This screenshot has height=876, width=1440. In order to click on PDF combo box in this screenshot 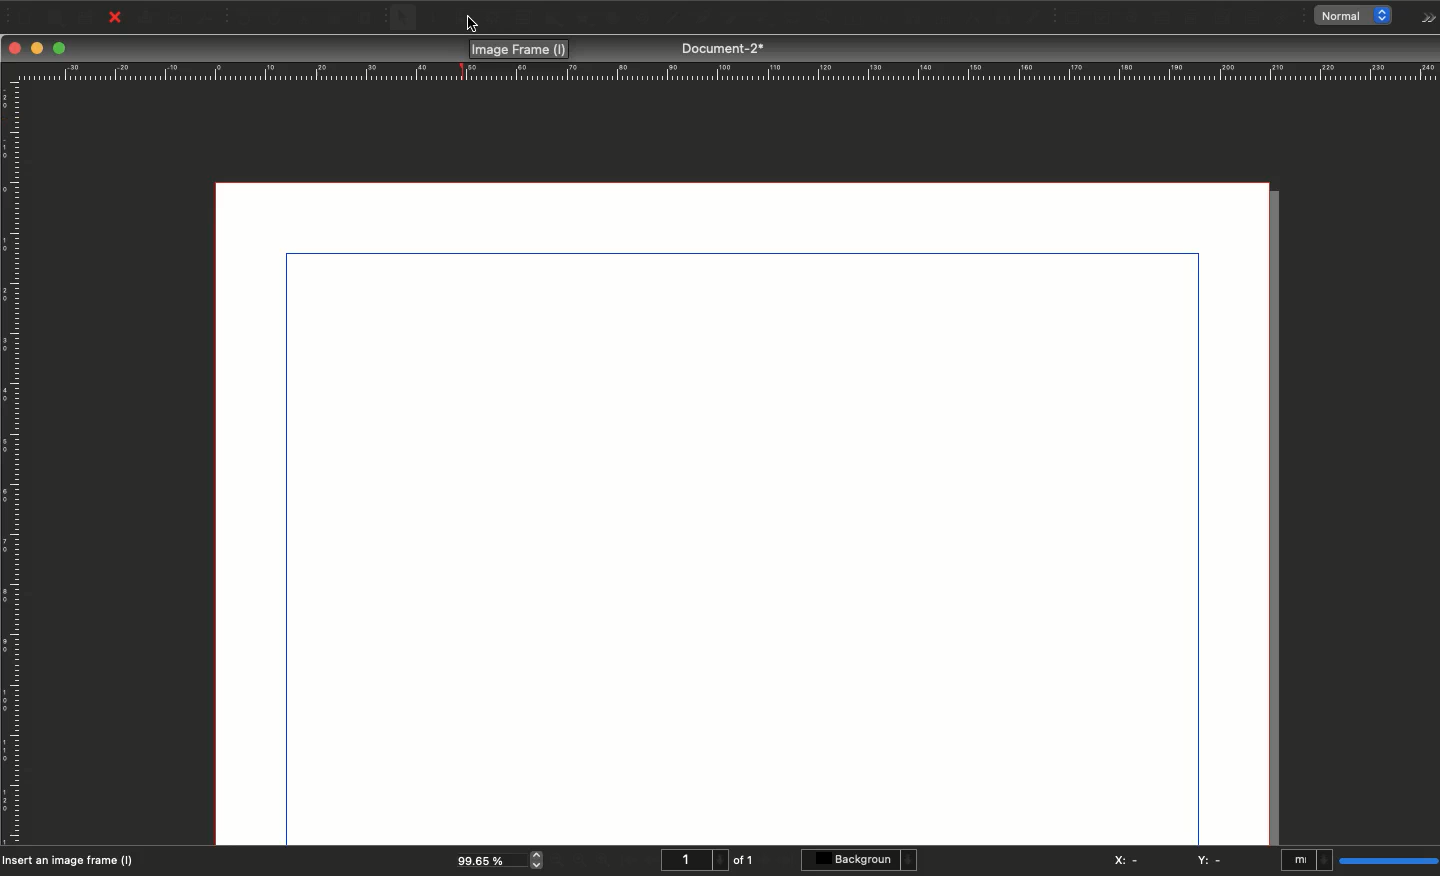, I will do `click(1190, 18)`.